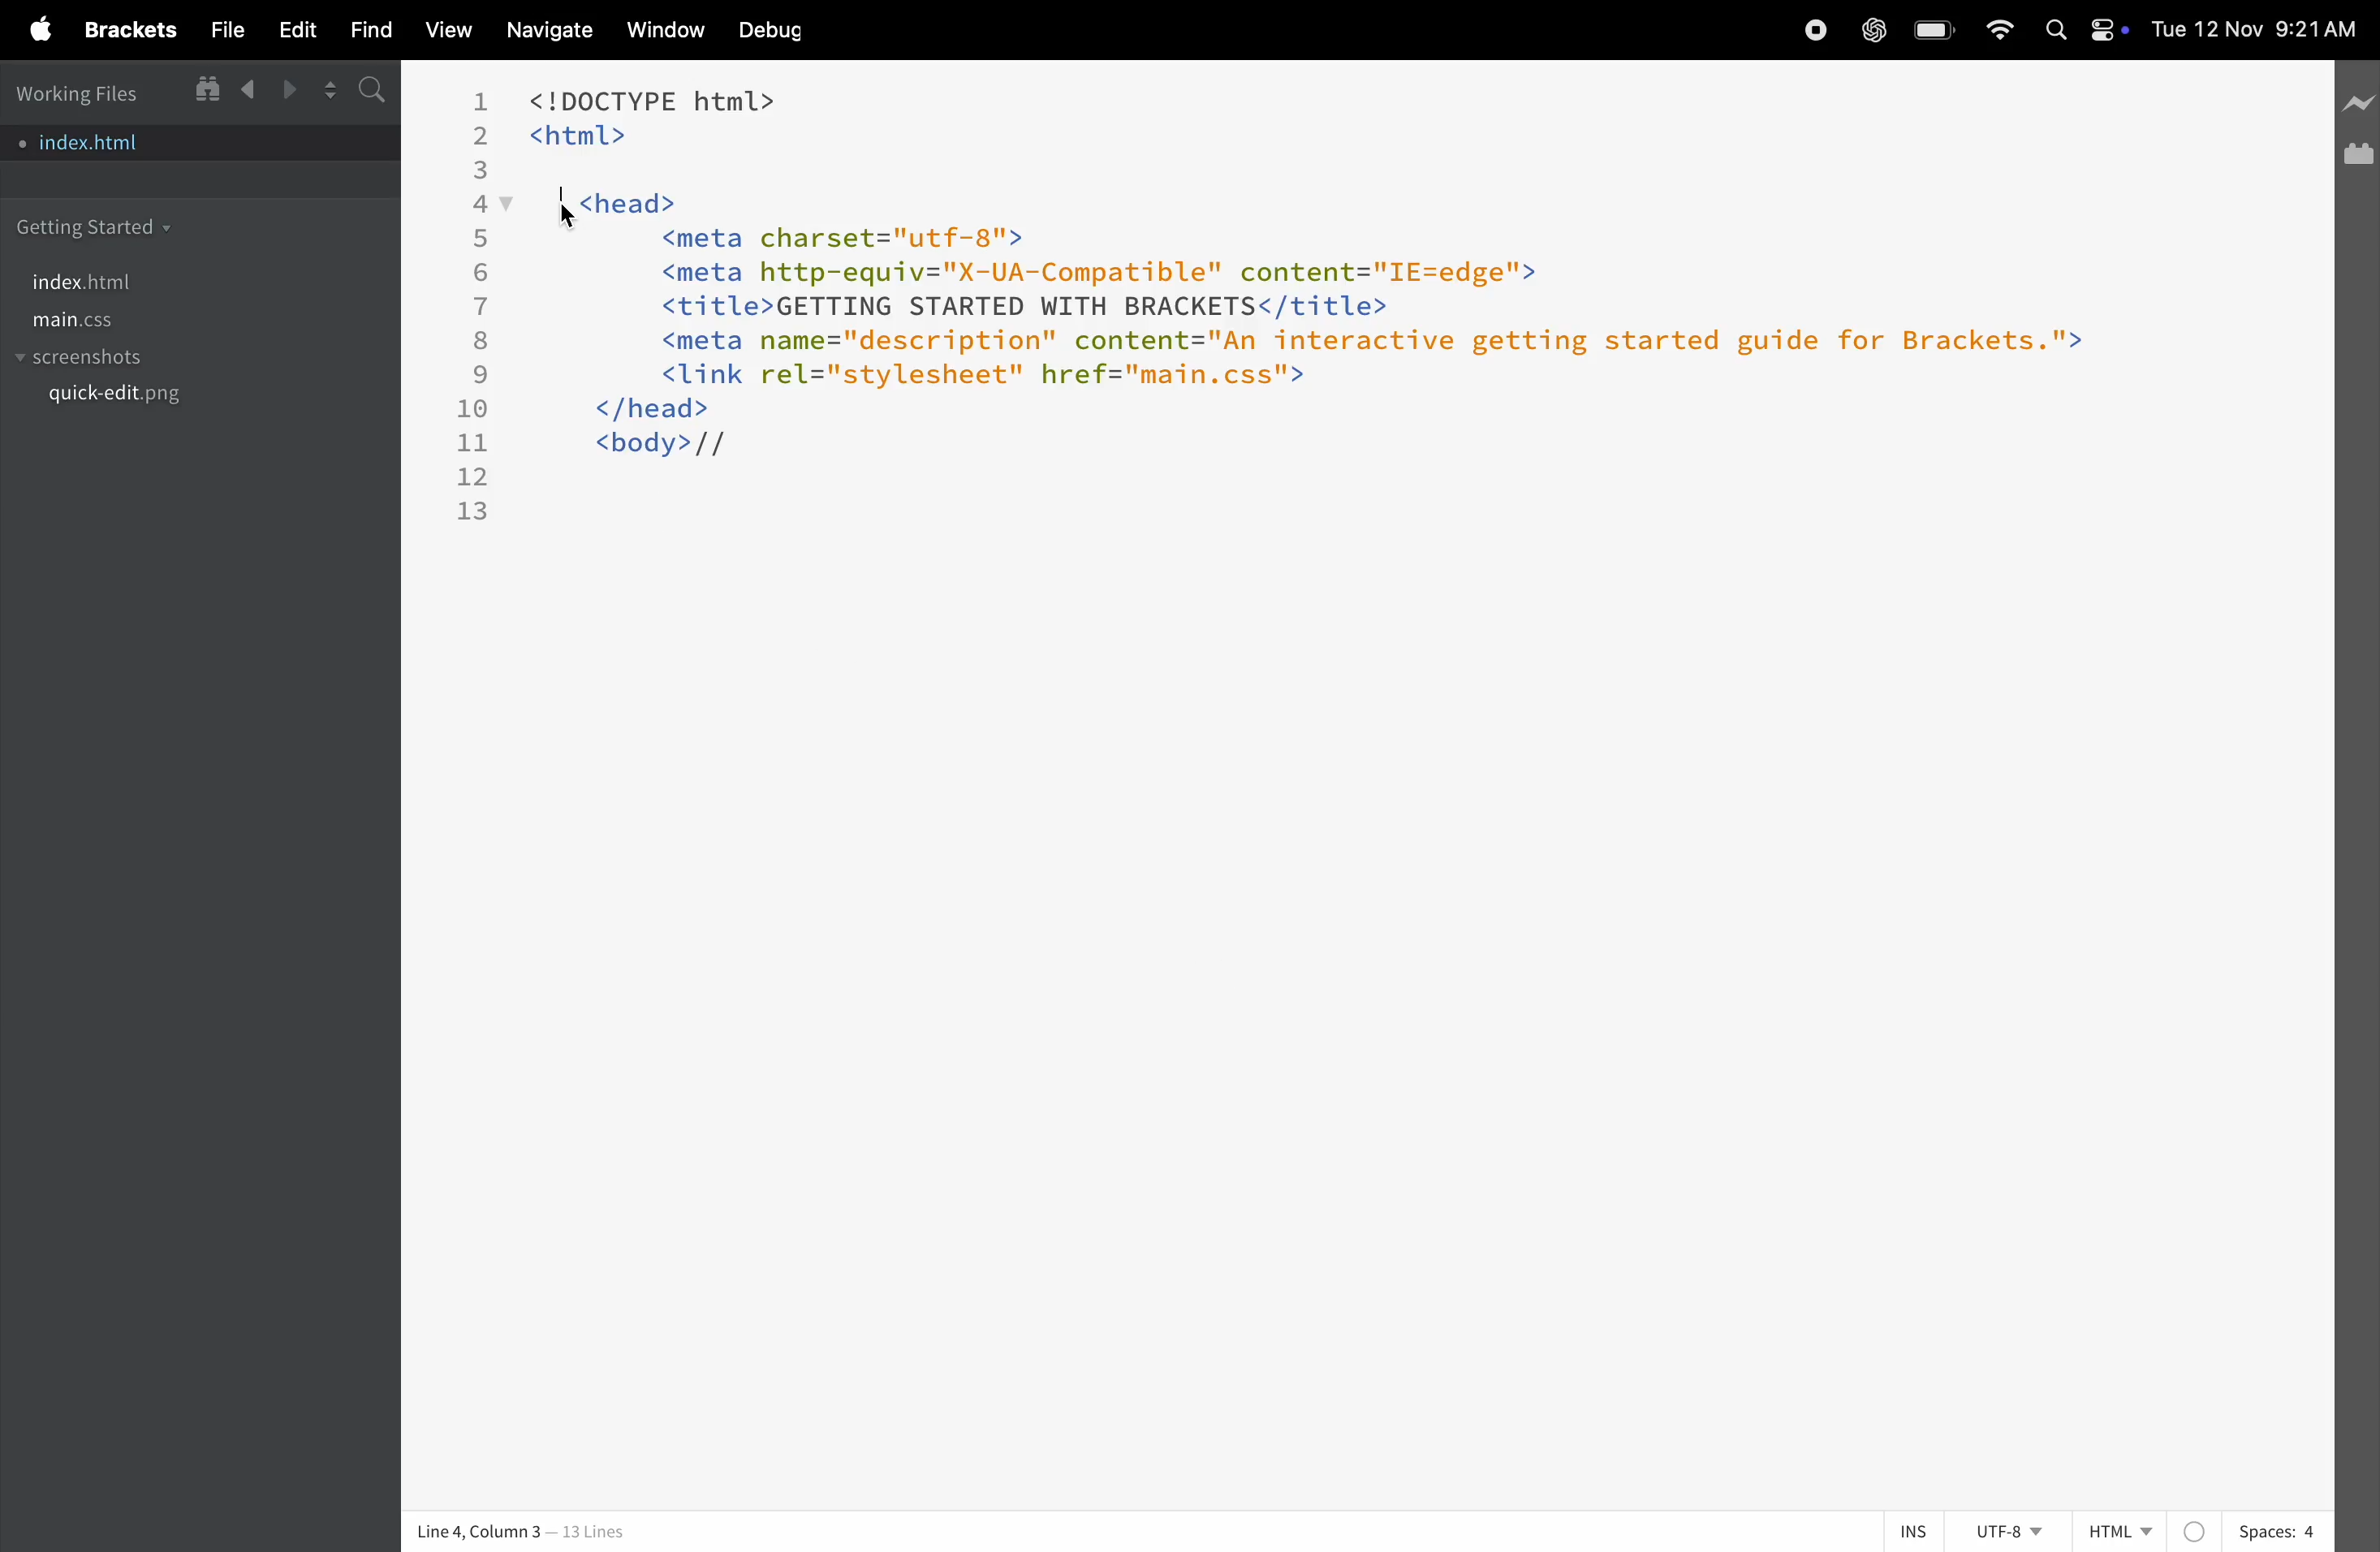 The height and width of the screenshot is (1552, 2380). Describe the element at coordinates (286, 90) in the screenshot. I see `forward` at that location.